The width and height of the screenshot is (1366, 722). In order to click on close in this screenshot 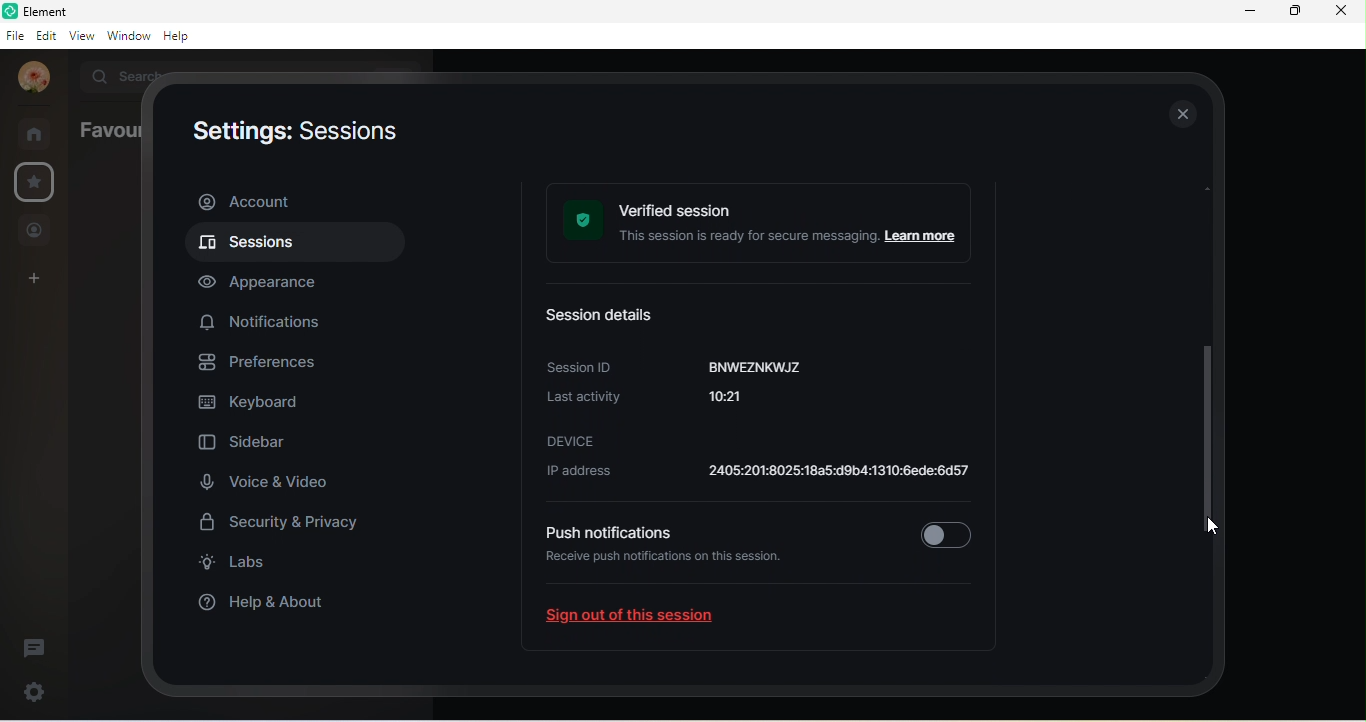, I will do `click(1339, 11)`.